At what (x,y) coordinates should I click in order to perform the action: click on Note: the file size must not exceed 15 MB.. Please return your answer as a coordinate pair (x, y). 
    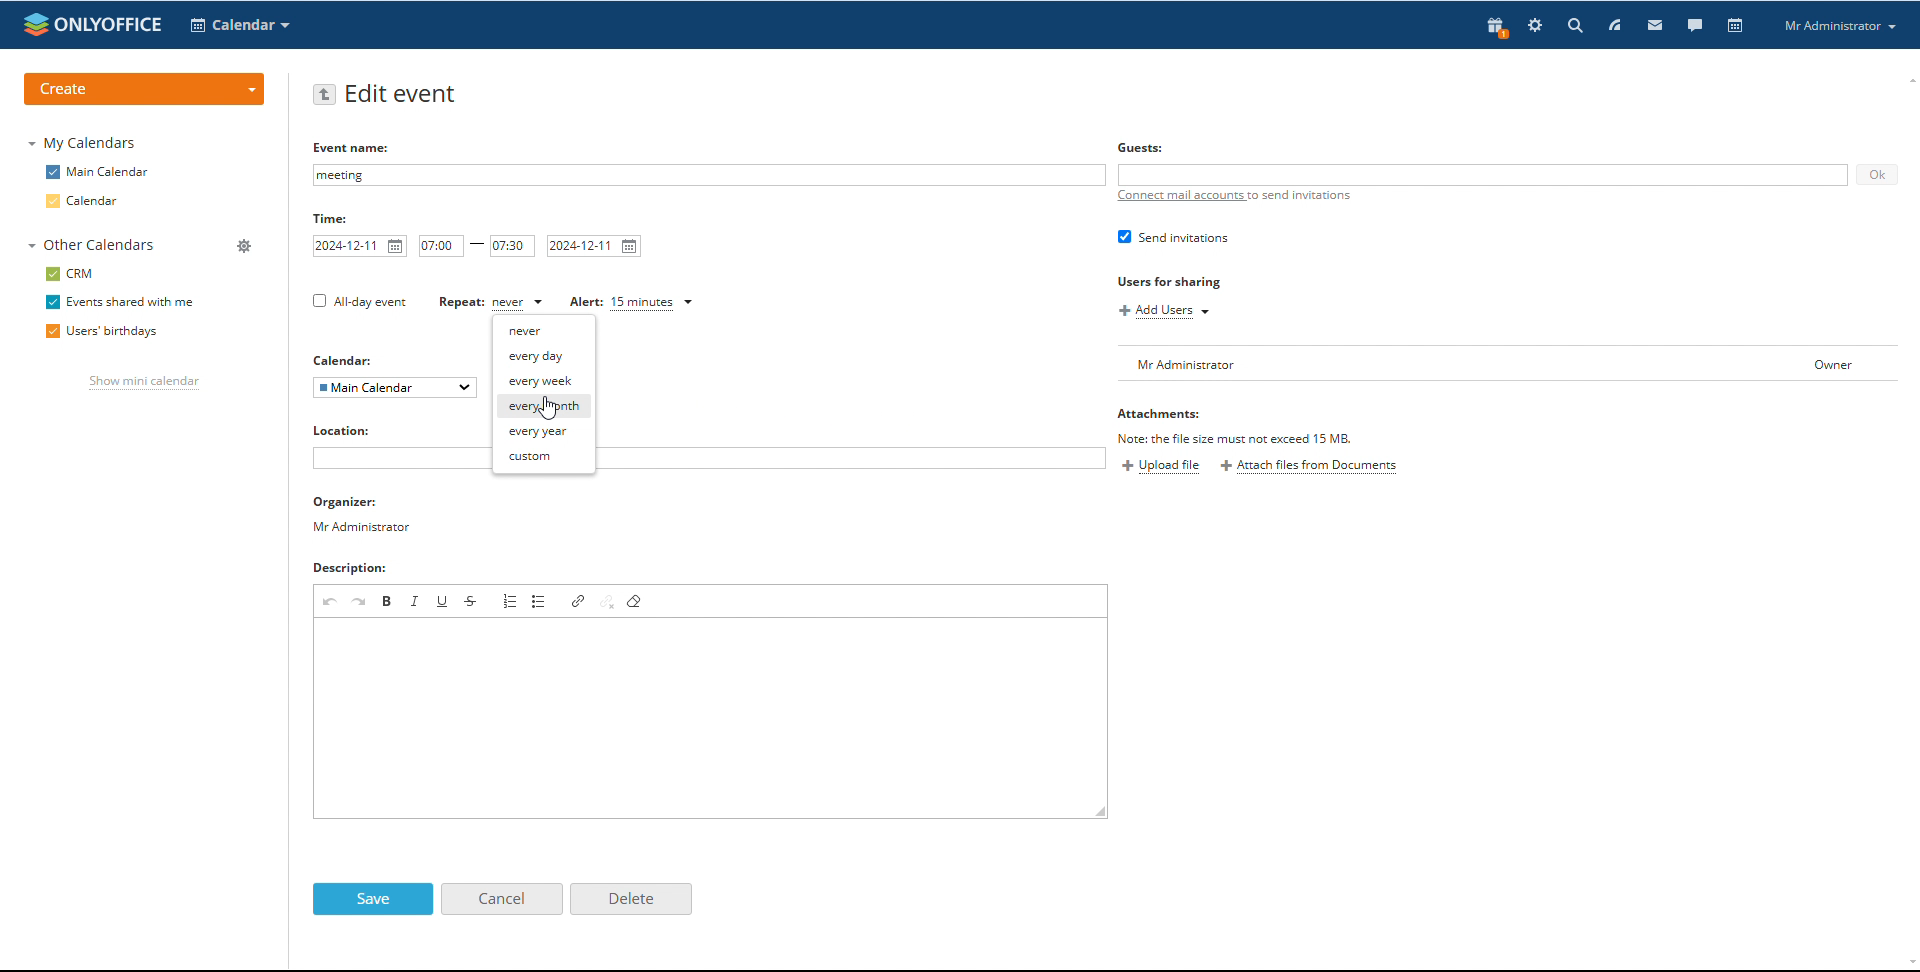
    Looking at the image, I should click on (1236, 438).